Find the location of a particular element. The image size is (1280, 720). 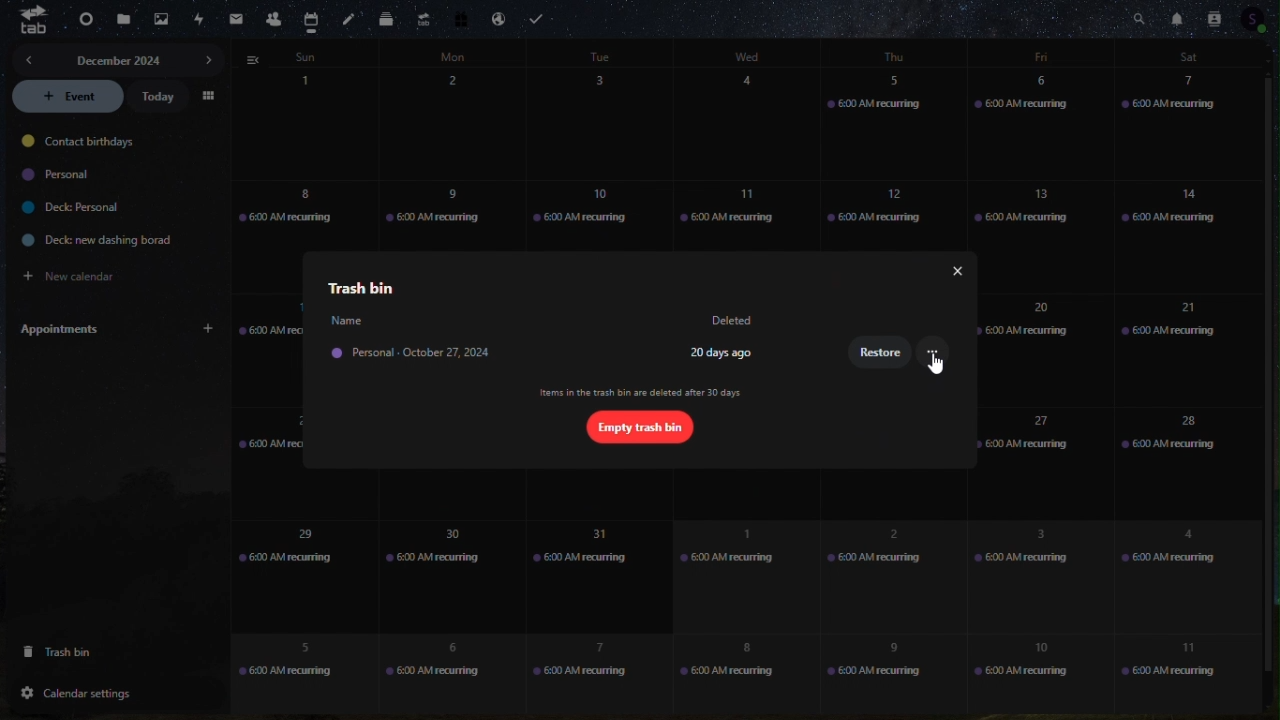

photos is located at coordinates (158, 20).